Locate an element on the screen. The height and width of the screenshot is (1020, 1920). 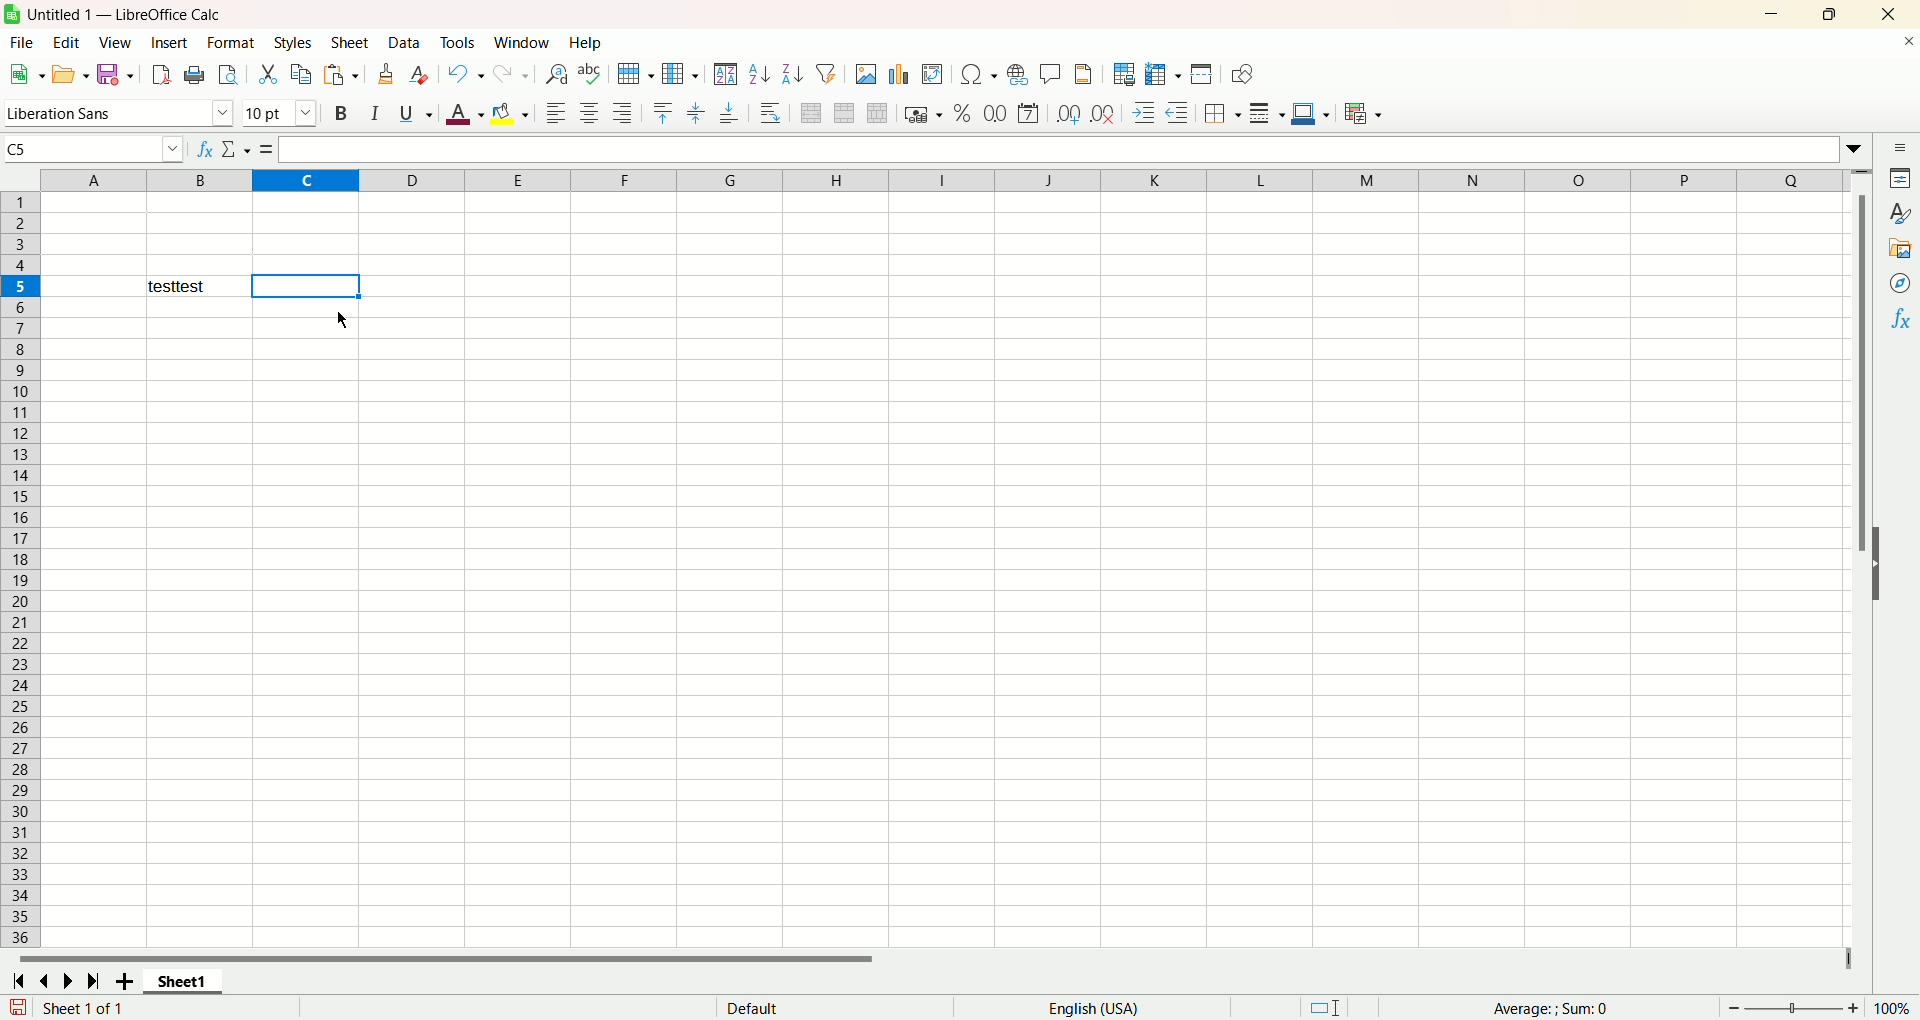
clear formatting is located at coordinates (419, 74).